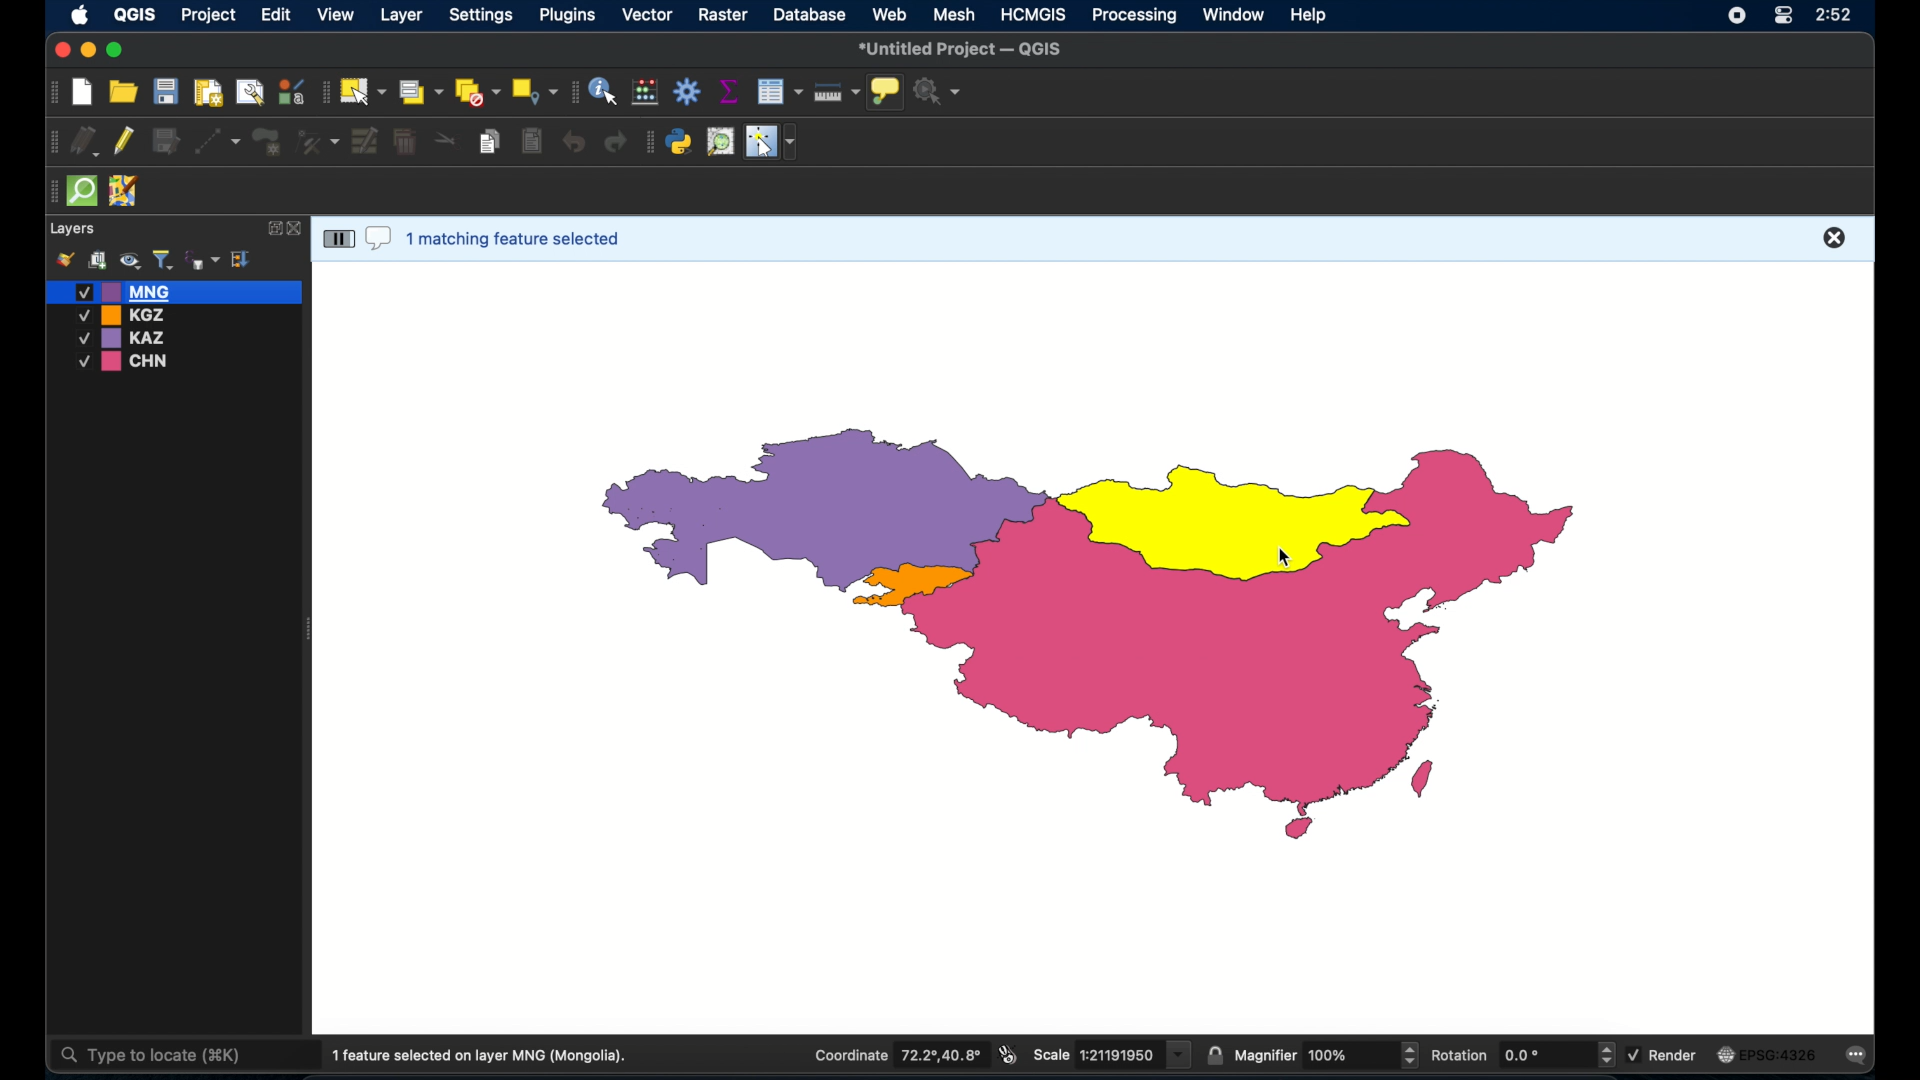  I want to click on jsom remote, so click(126, 192).